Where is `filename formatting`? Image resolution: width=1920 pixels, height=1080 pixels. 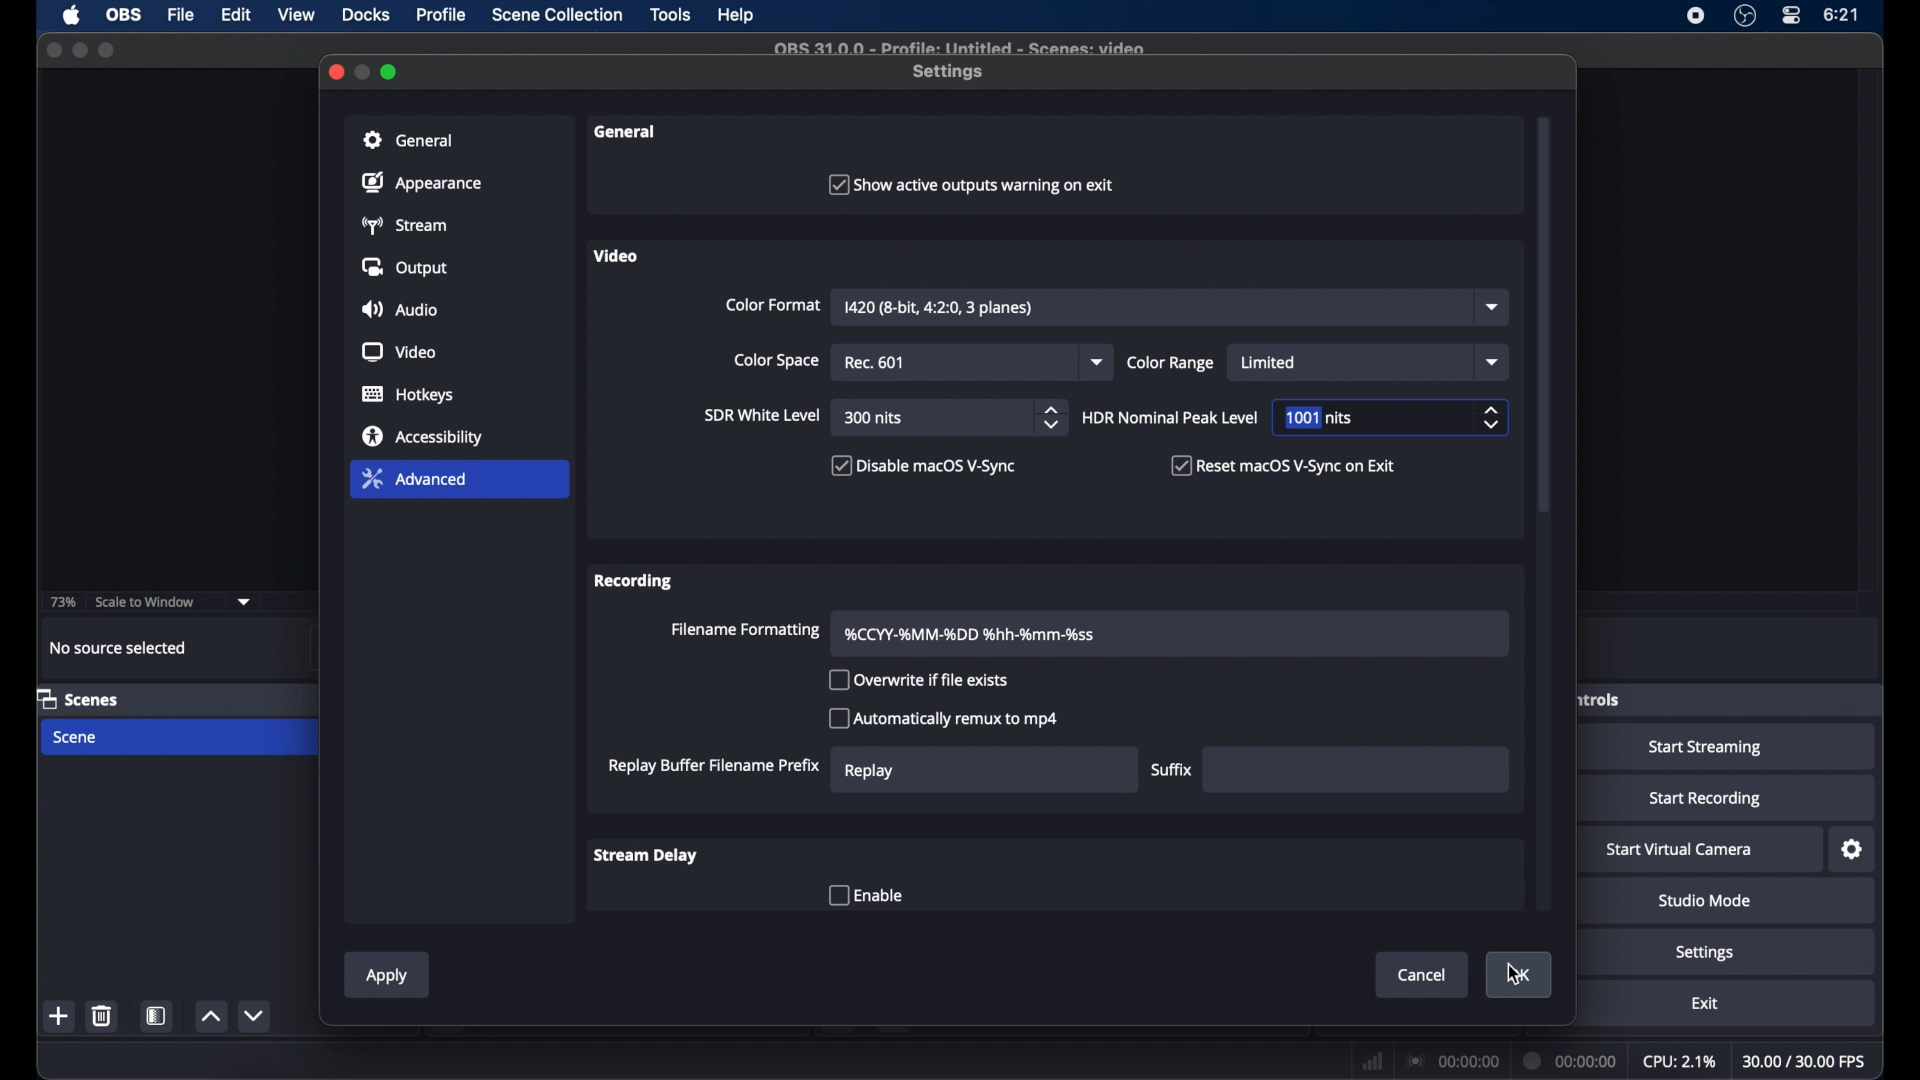 filename formatting is located at coordinates (971, 634).